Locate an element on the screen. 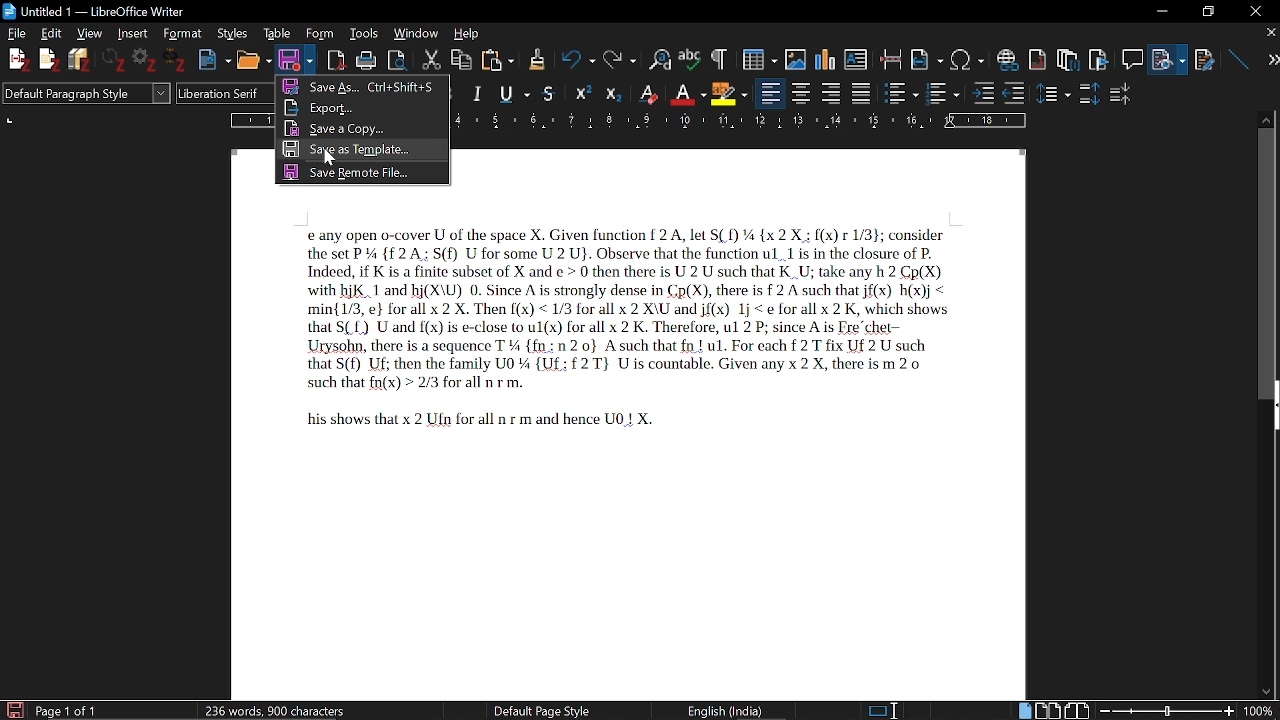   is located at coordinates (178, 62).